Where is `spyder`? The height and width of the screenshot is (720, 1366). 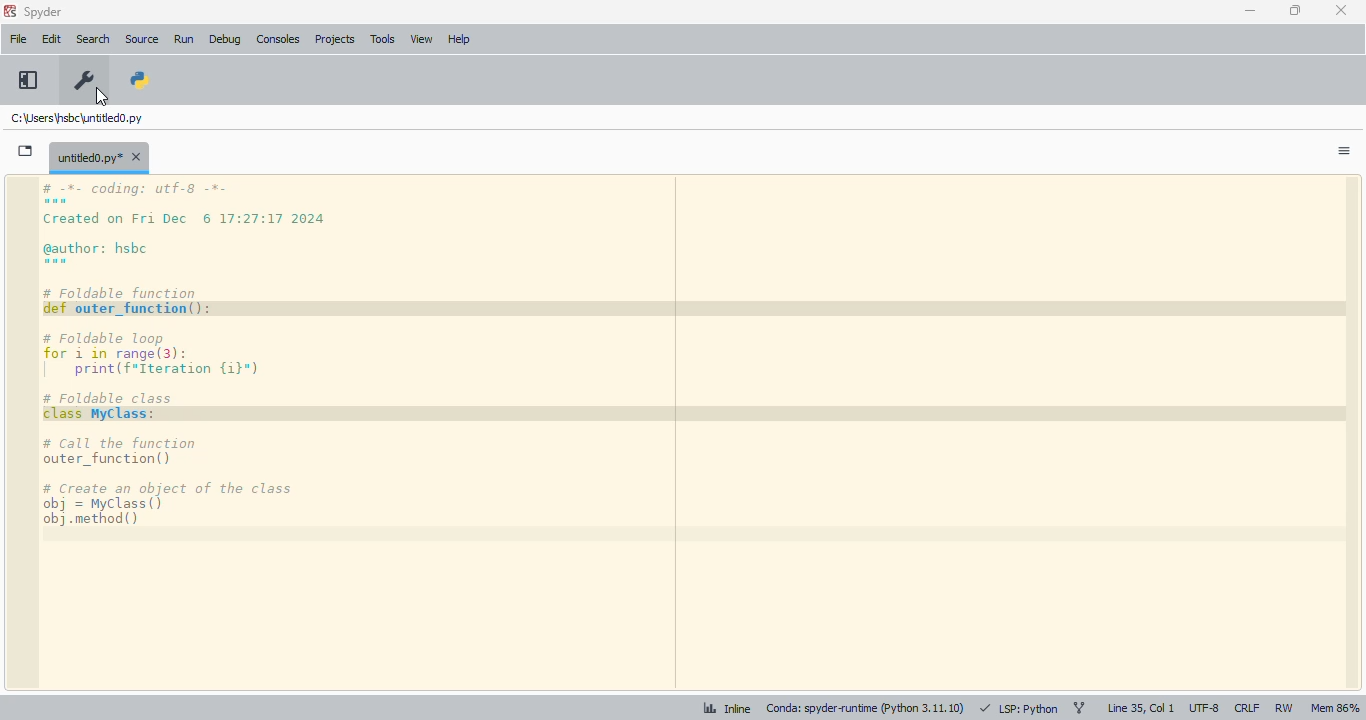
spyder is located at coordinates (43, 12).